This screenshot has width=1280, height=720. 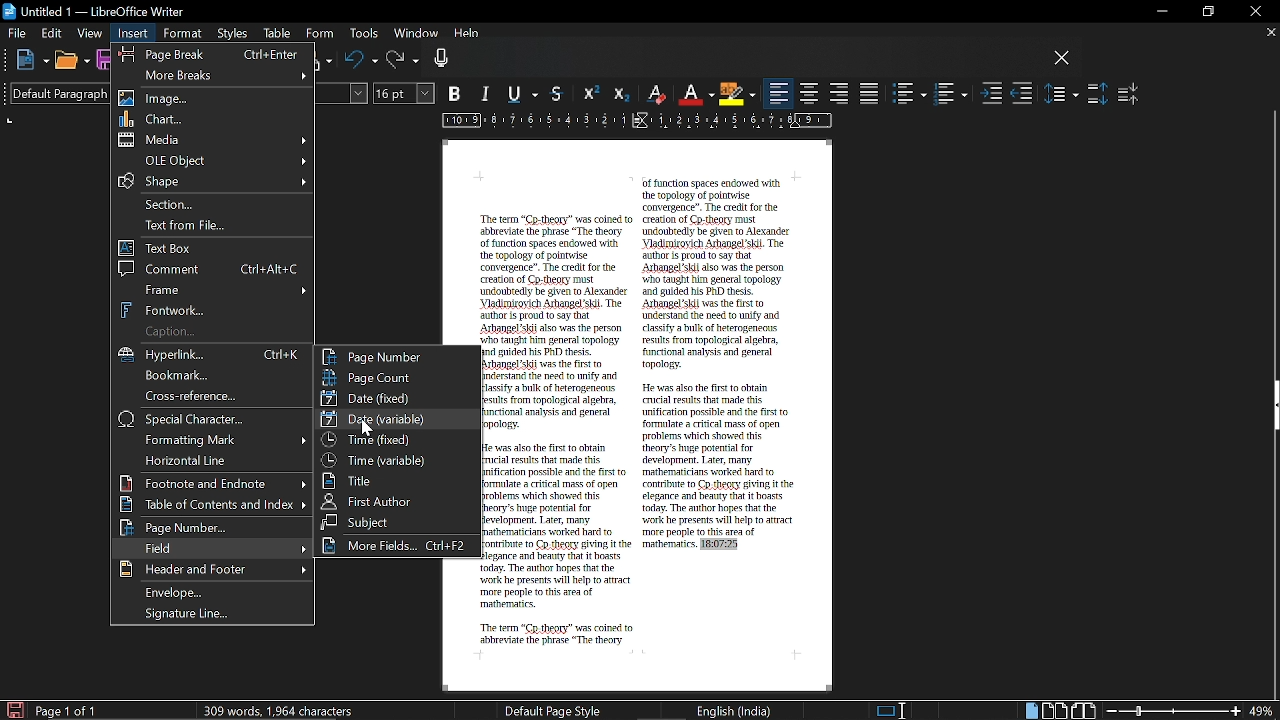 I want to click on Set line spacing, so click(x=1062, y=93).